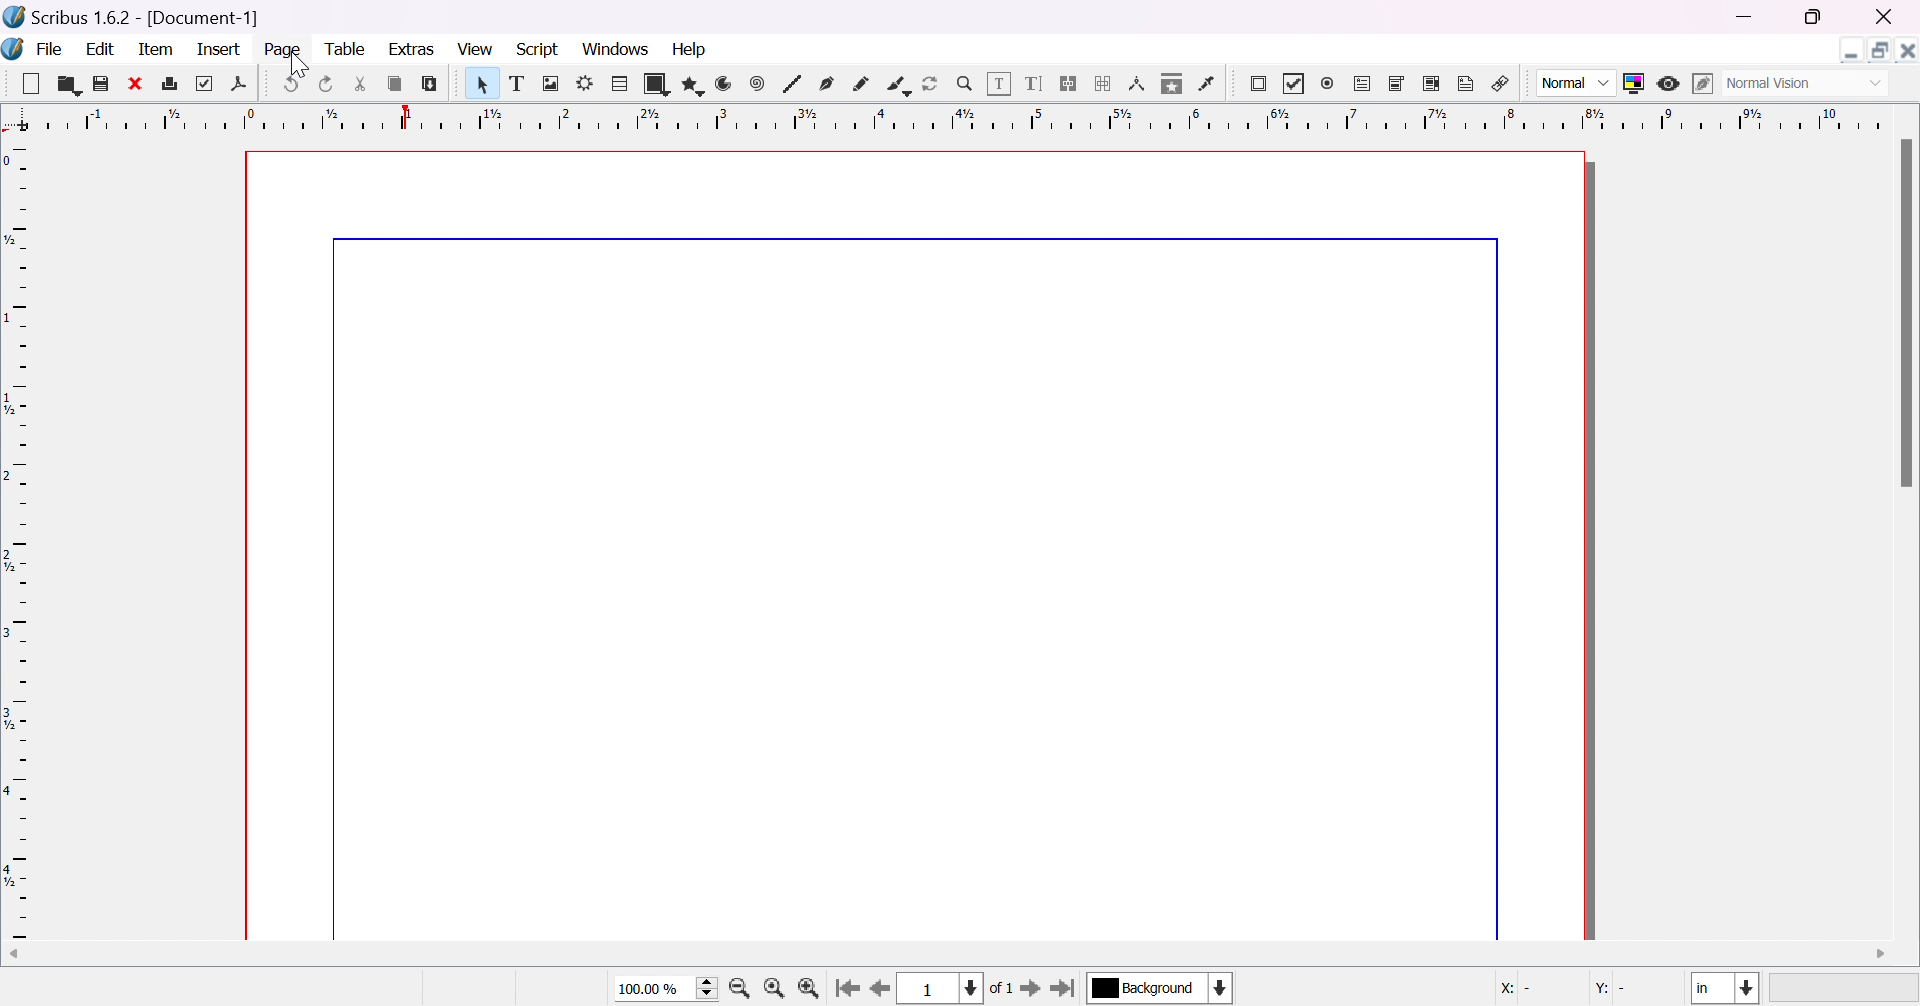 The height and width of the screenshot is (1006, 1920). I want to click on calligraphic line, so click(899, 85).